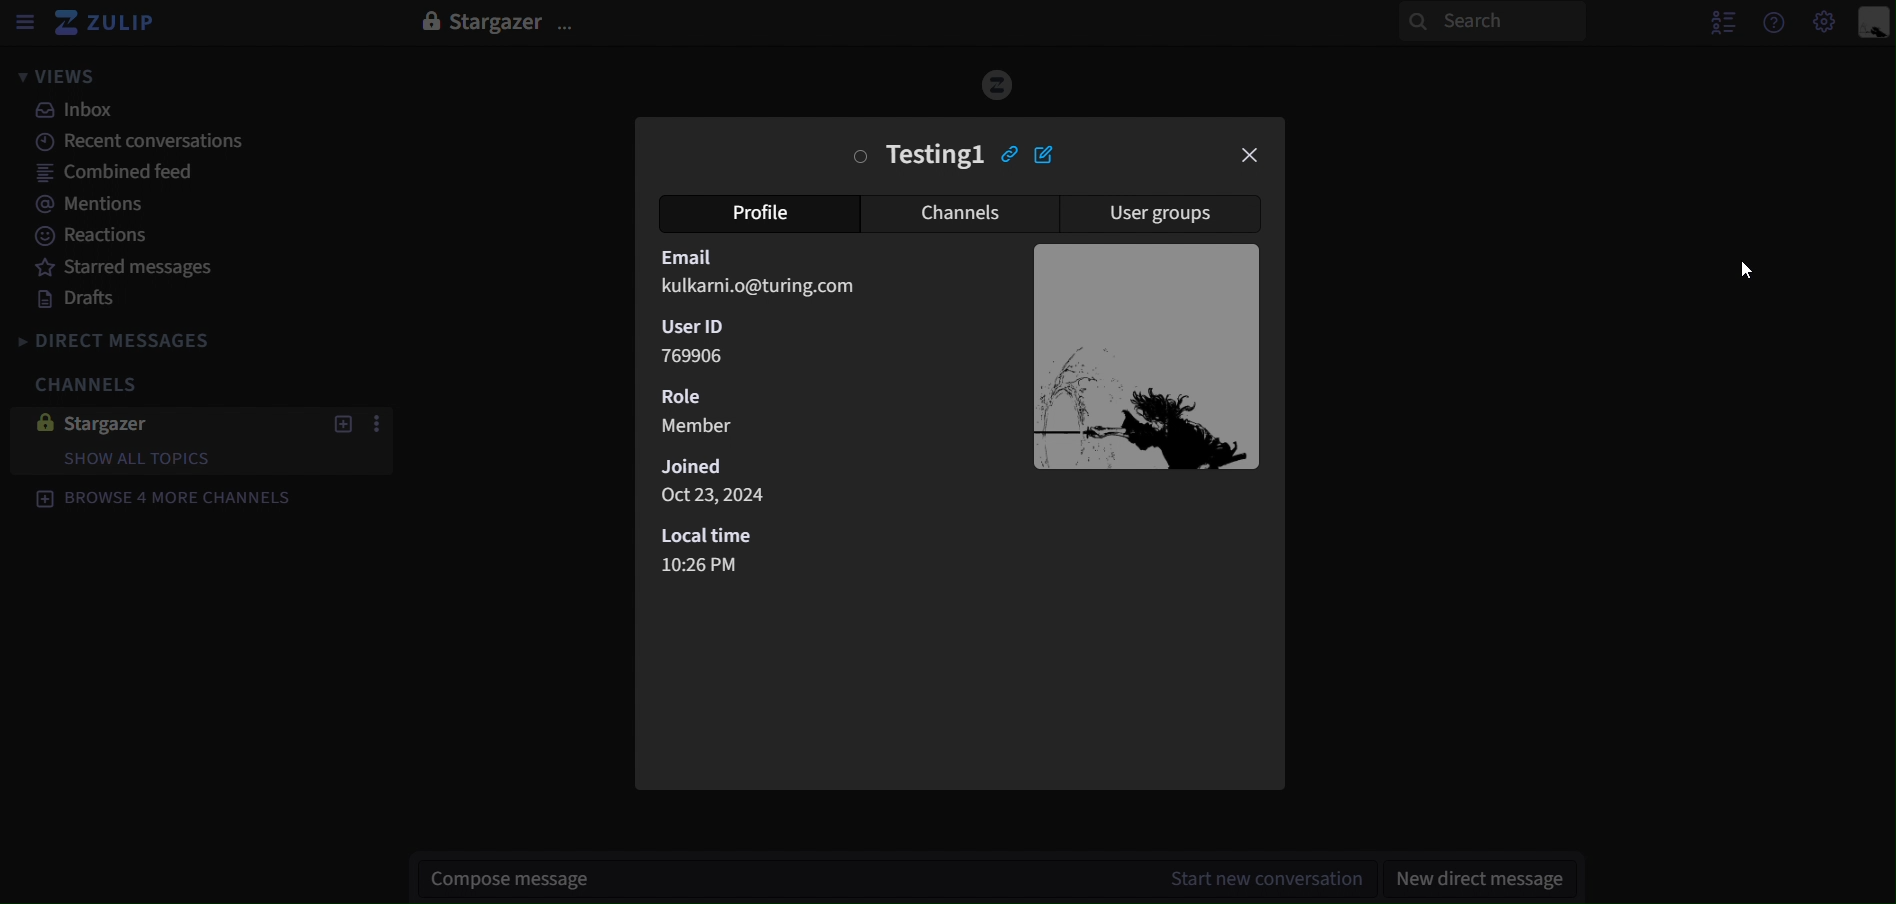  I want to click on drafts, so click(79, 300).